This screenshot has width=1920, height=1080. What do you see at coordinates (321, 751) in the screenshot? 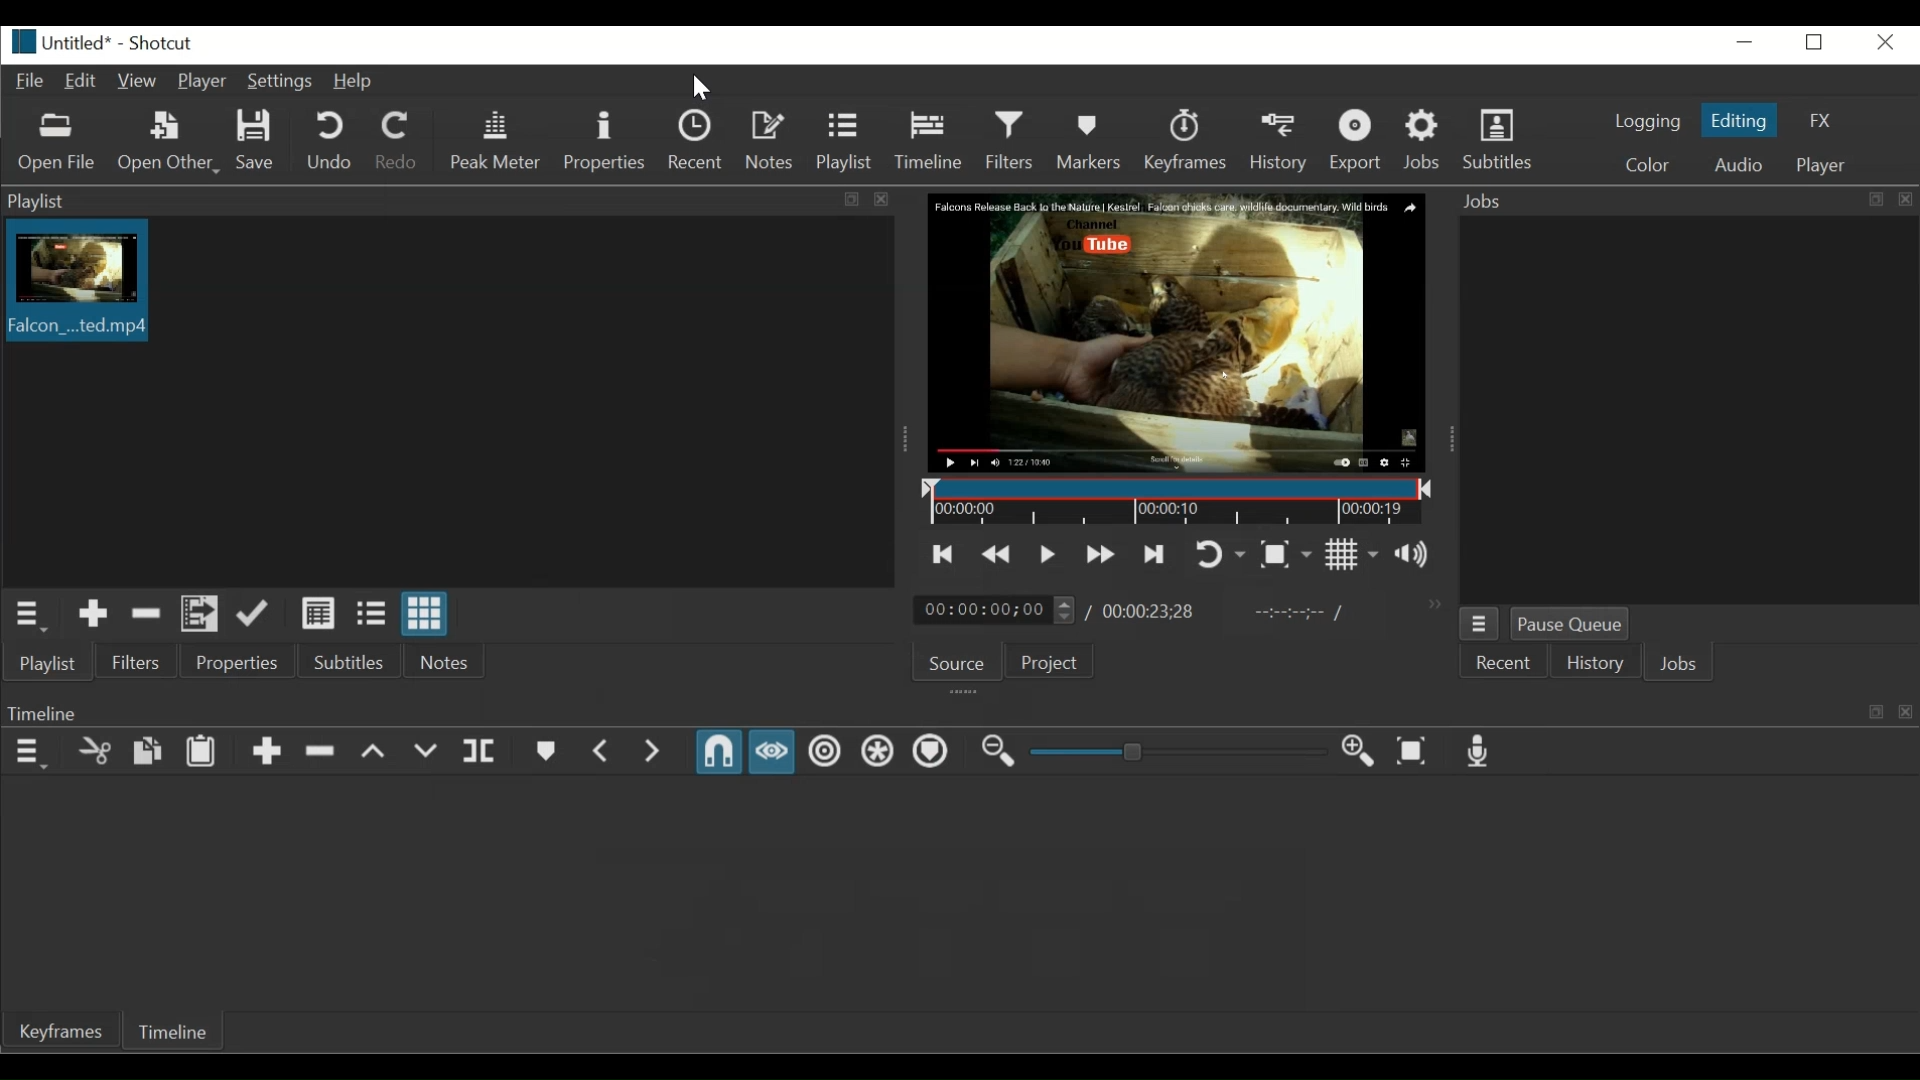
I see `Ripple Delete` at bounding box center [321, 751].